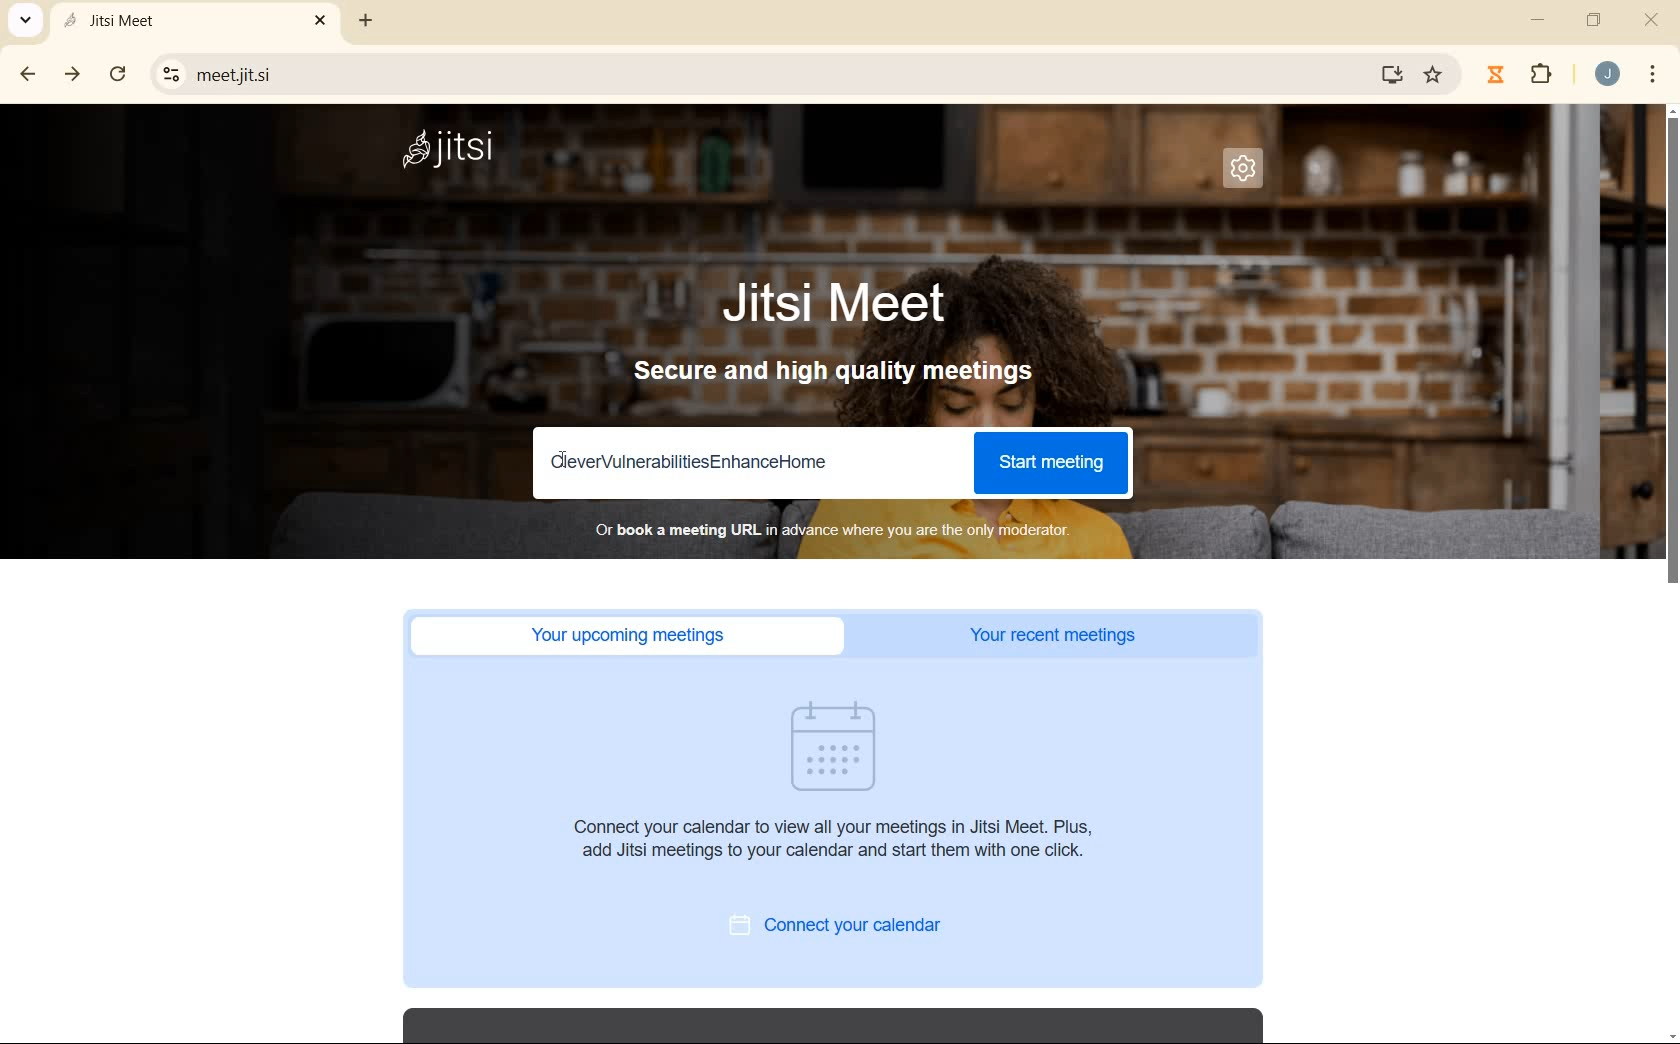  Describe the element at coordinates (1595, 25) in the screenshot. I see `RESTORE DOWN` at that location.